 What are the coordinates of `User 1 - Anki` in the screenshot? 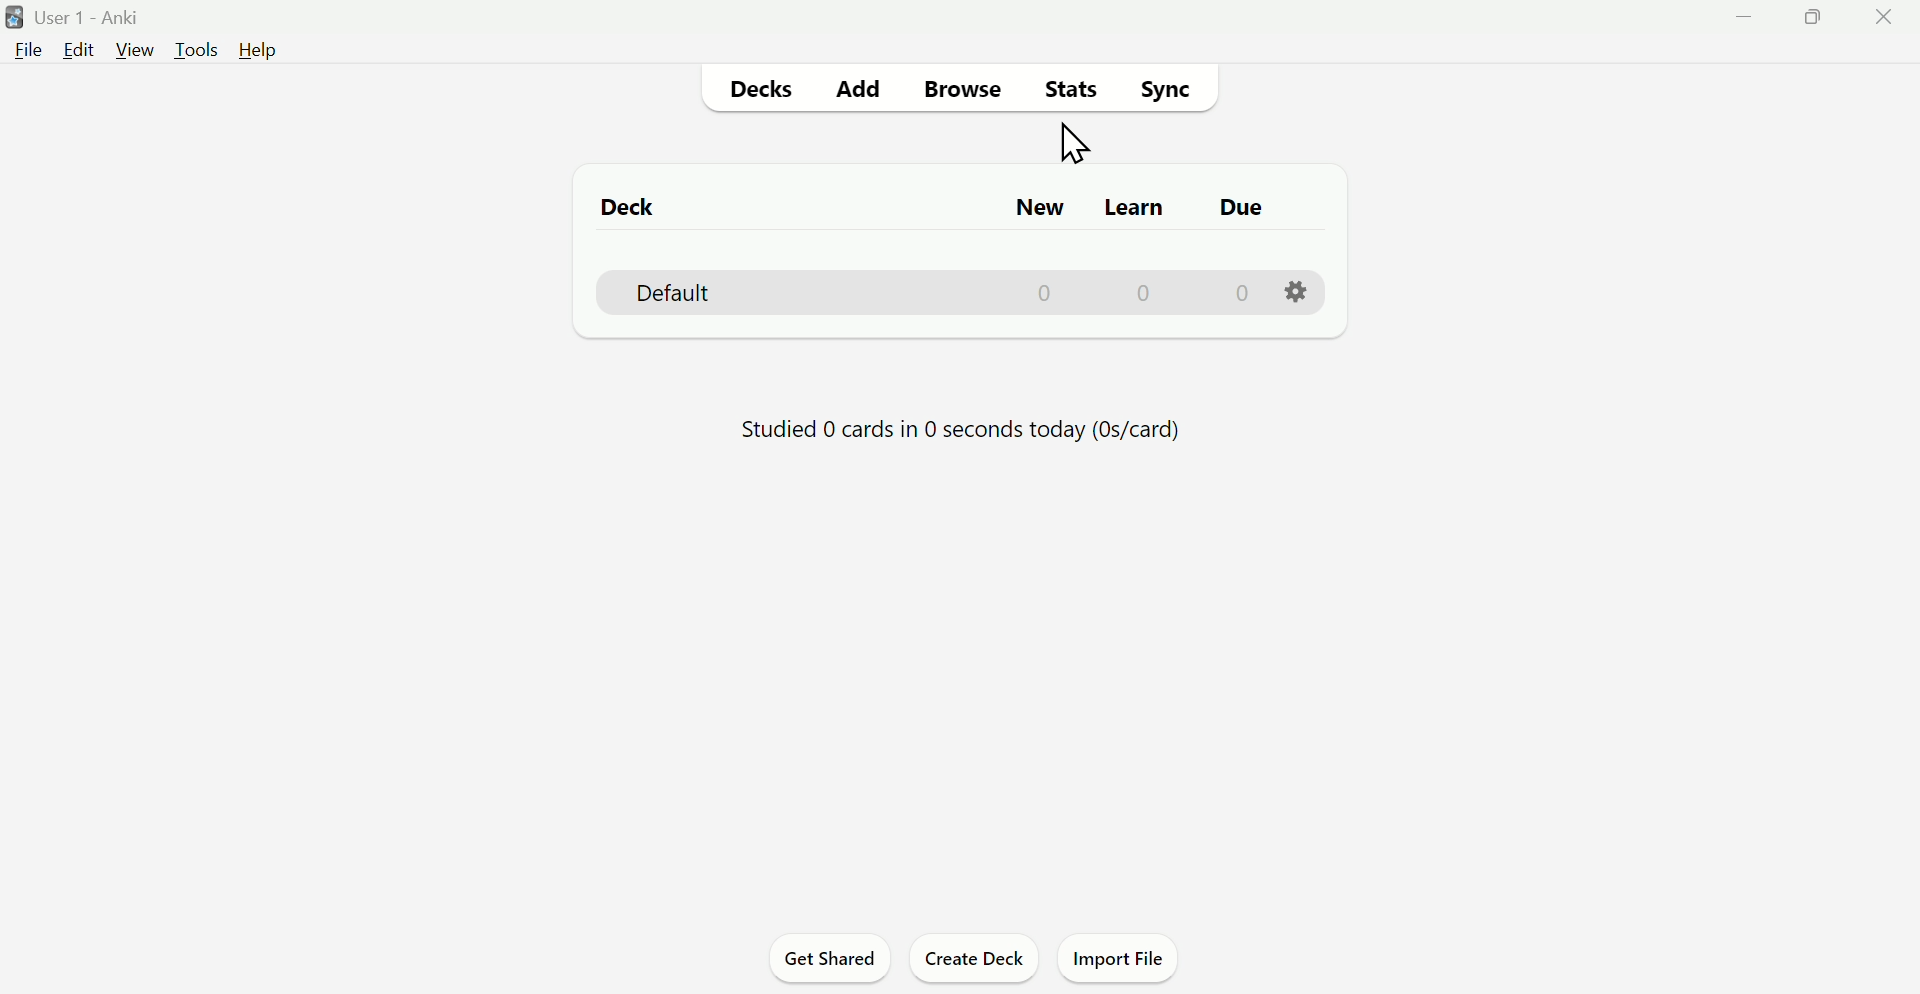 It's located at (84, 17).